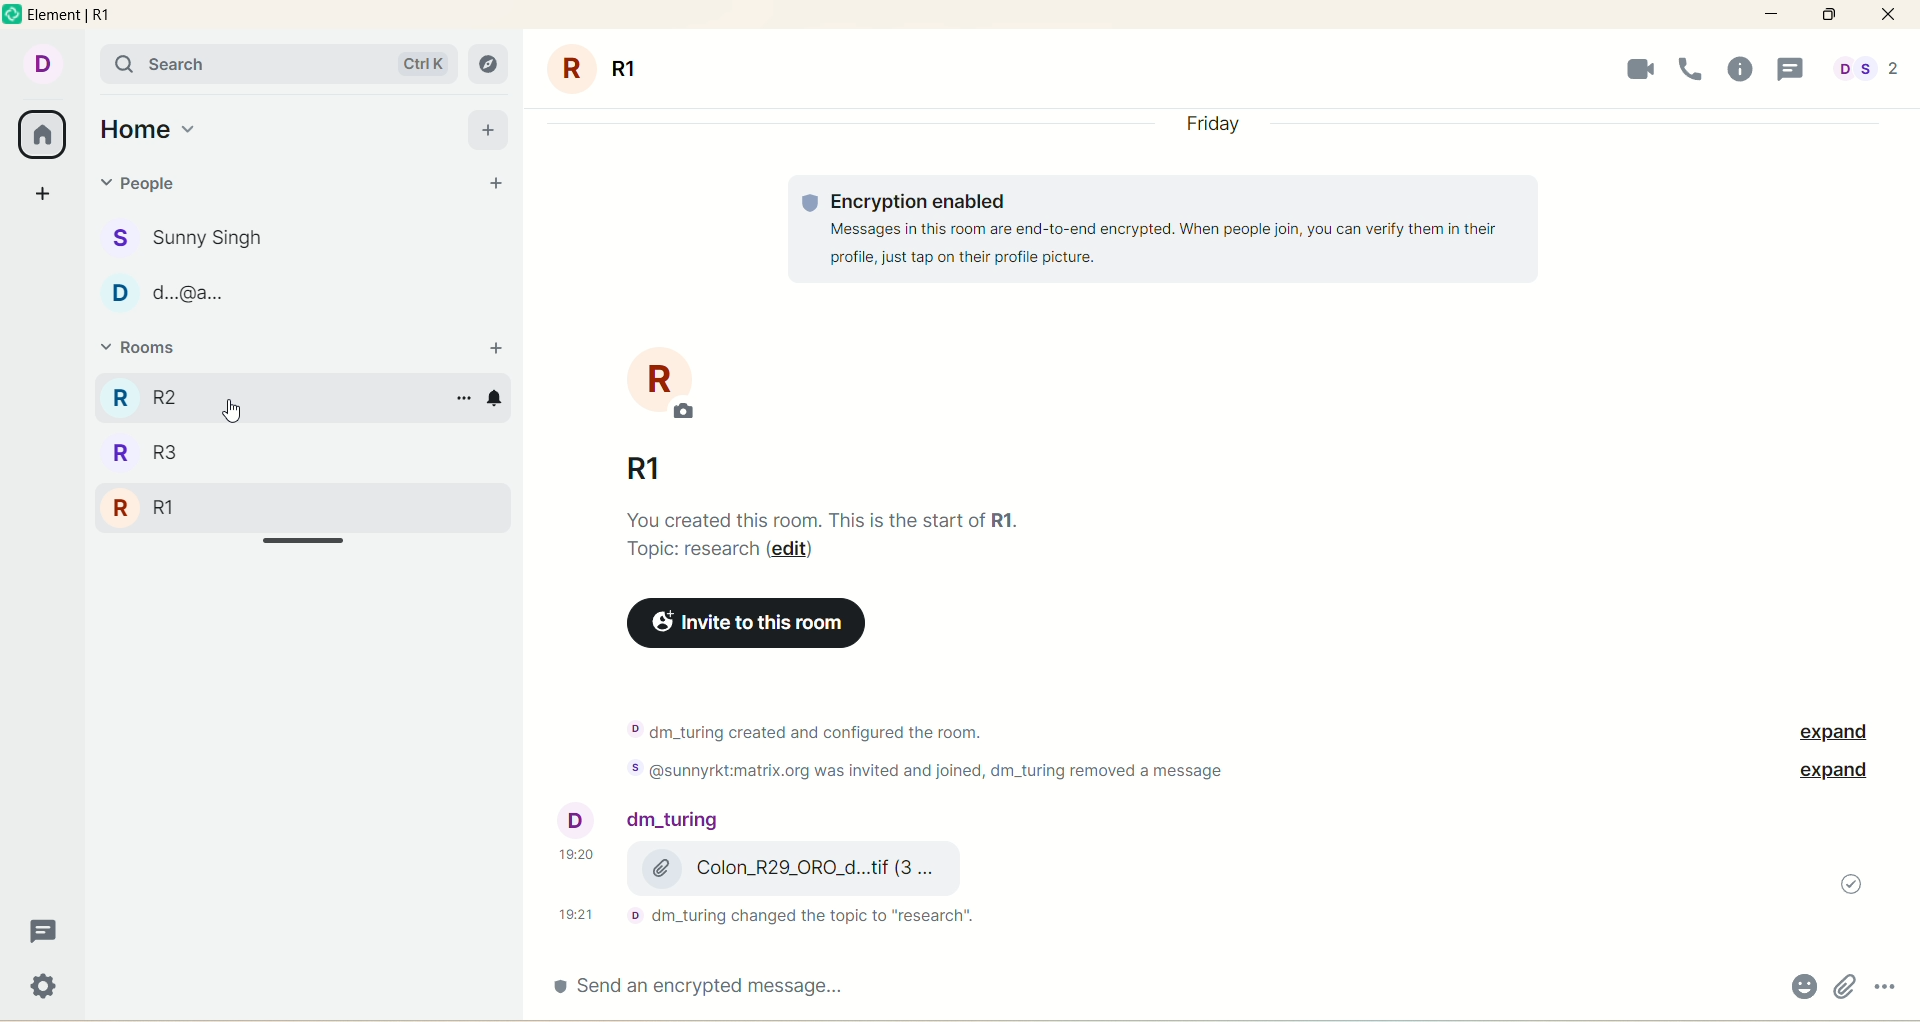 This screenshot has width=1920, height=1022. Describe the element at coordinates (495, 348) in the screenshot. I see `add` at that location.